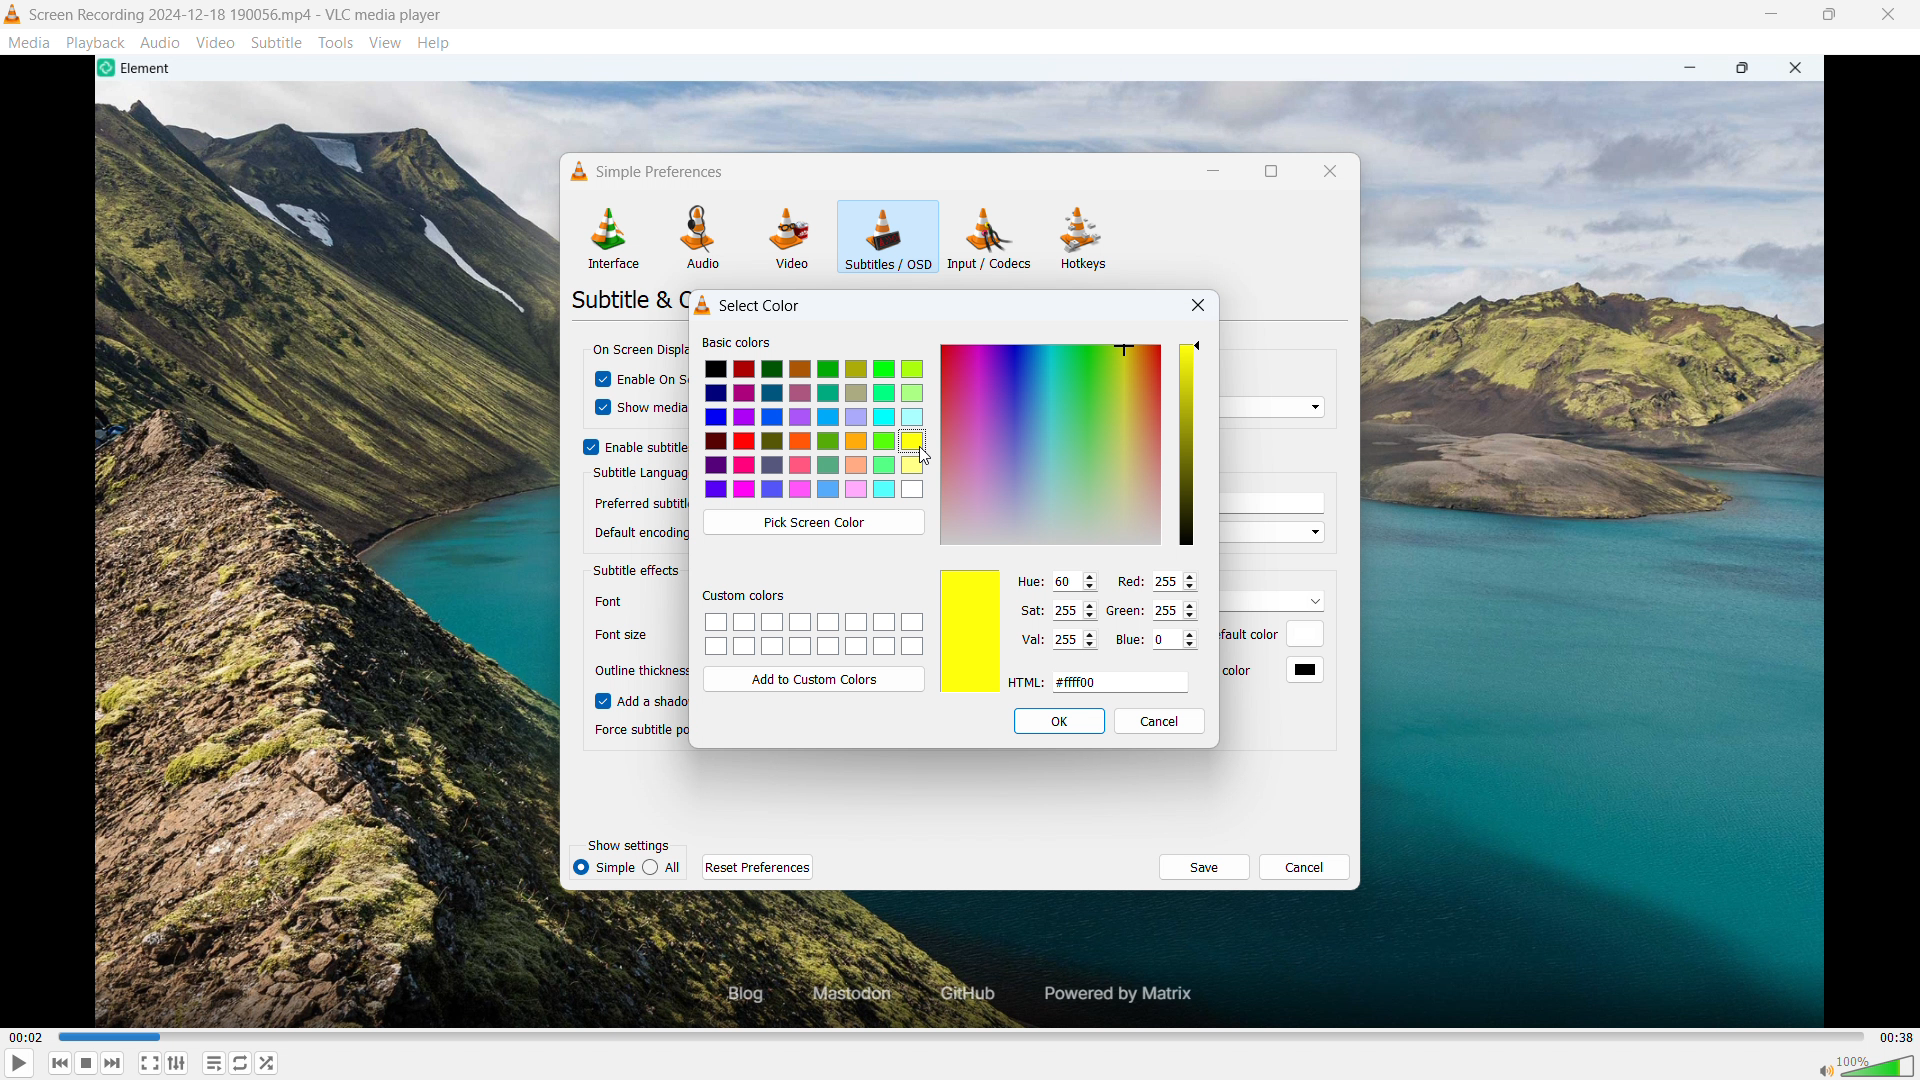 This screenshot has width=1920, height=1080. Describe the element at coordinates (616, 601) in the screenshot. I see `font` at that location.